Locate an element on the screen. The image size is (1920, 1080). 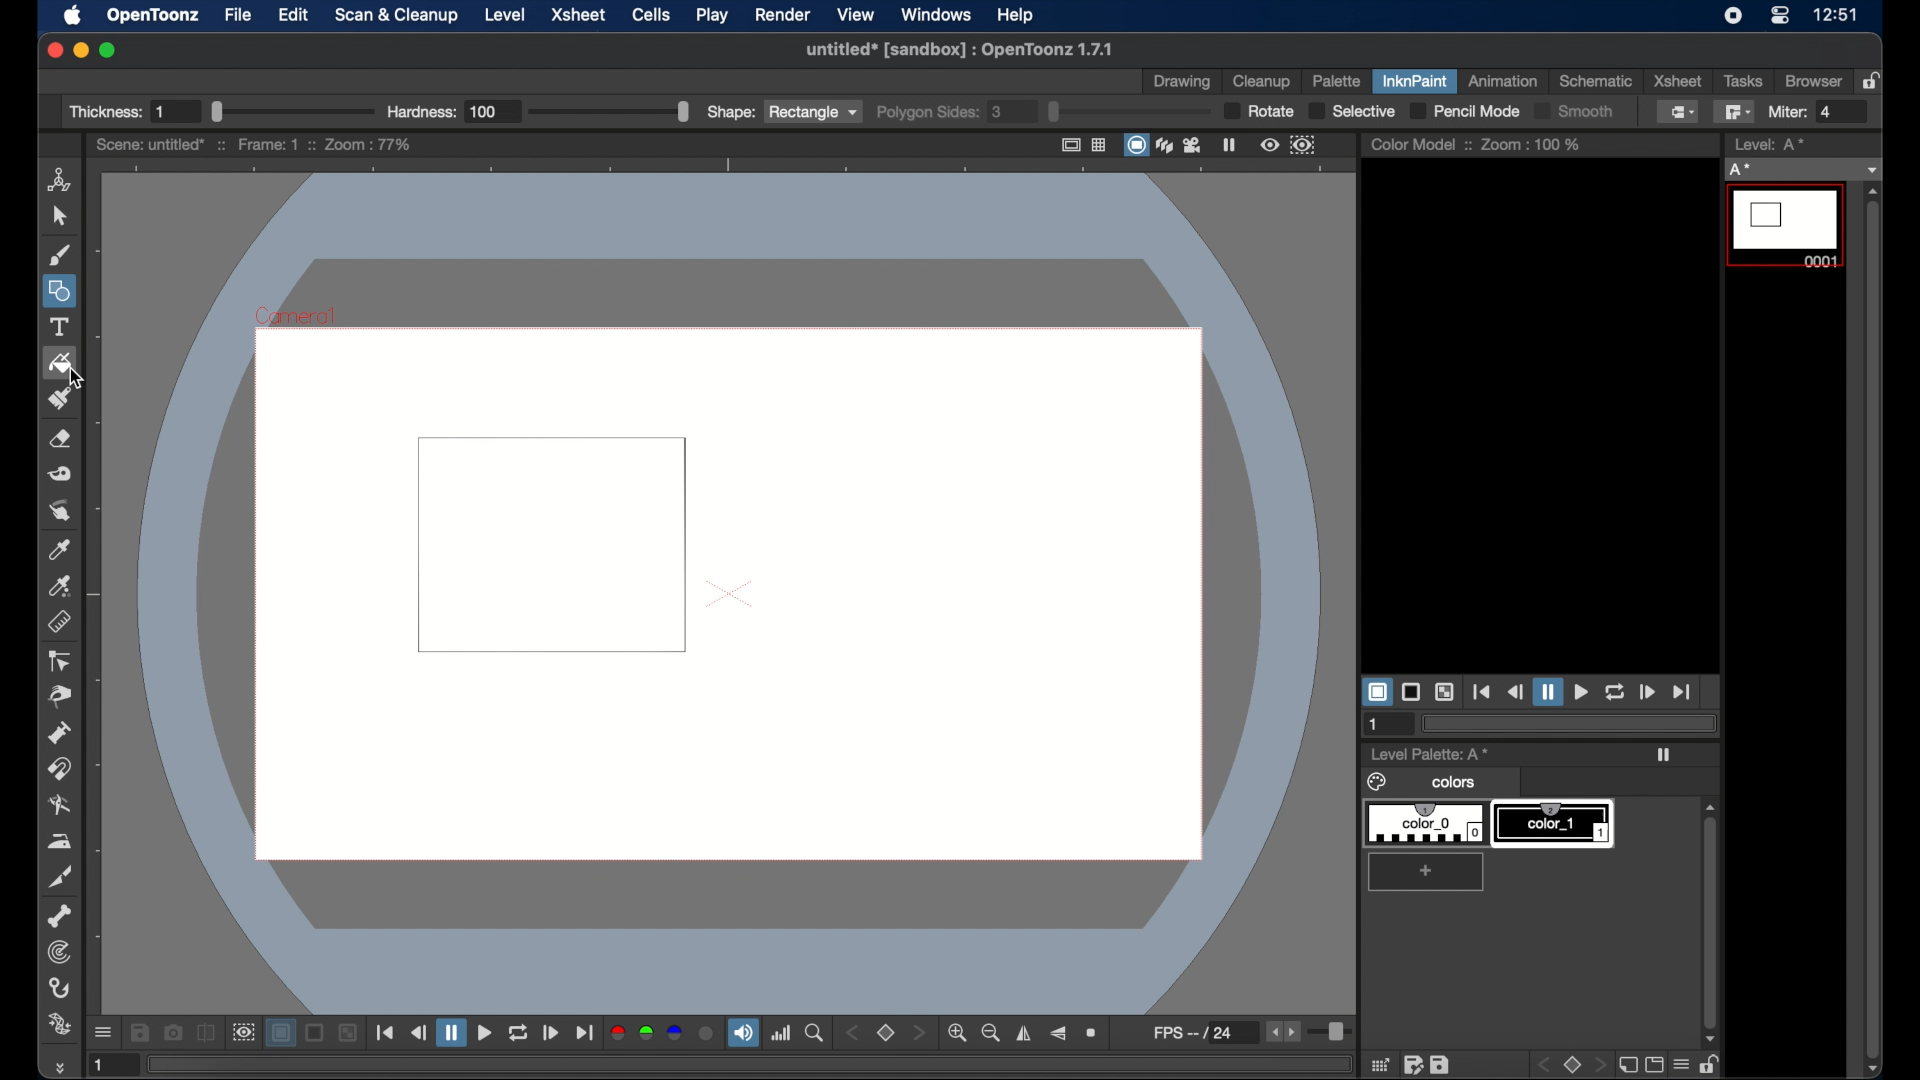
white background is located at coordinates (280, 1033).